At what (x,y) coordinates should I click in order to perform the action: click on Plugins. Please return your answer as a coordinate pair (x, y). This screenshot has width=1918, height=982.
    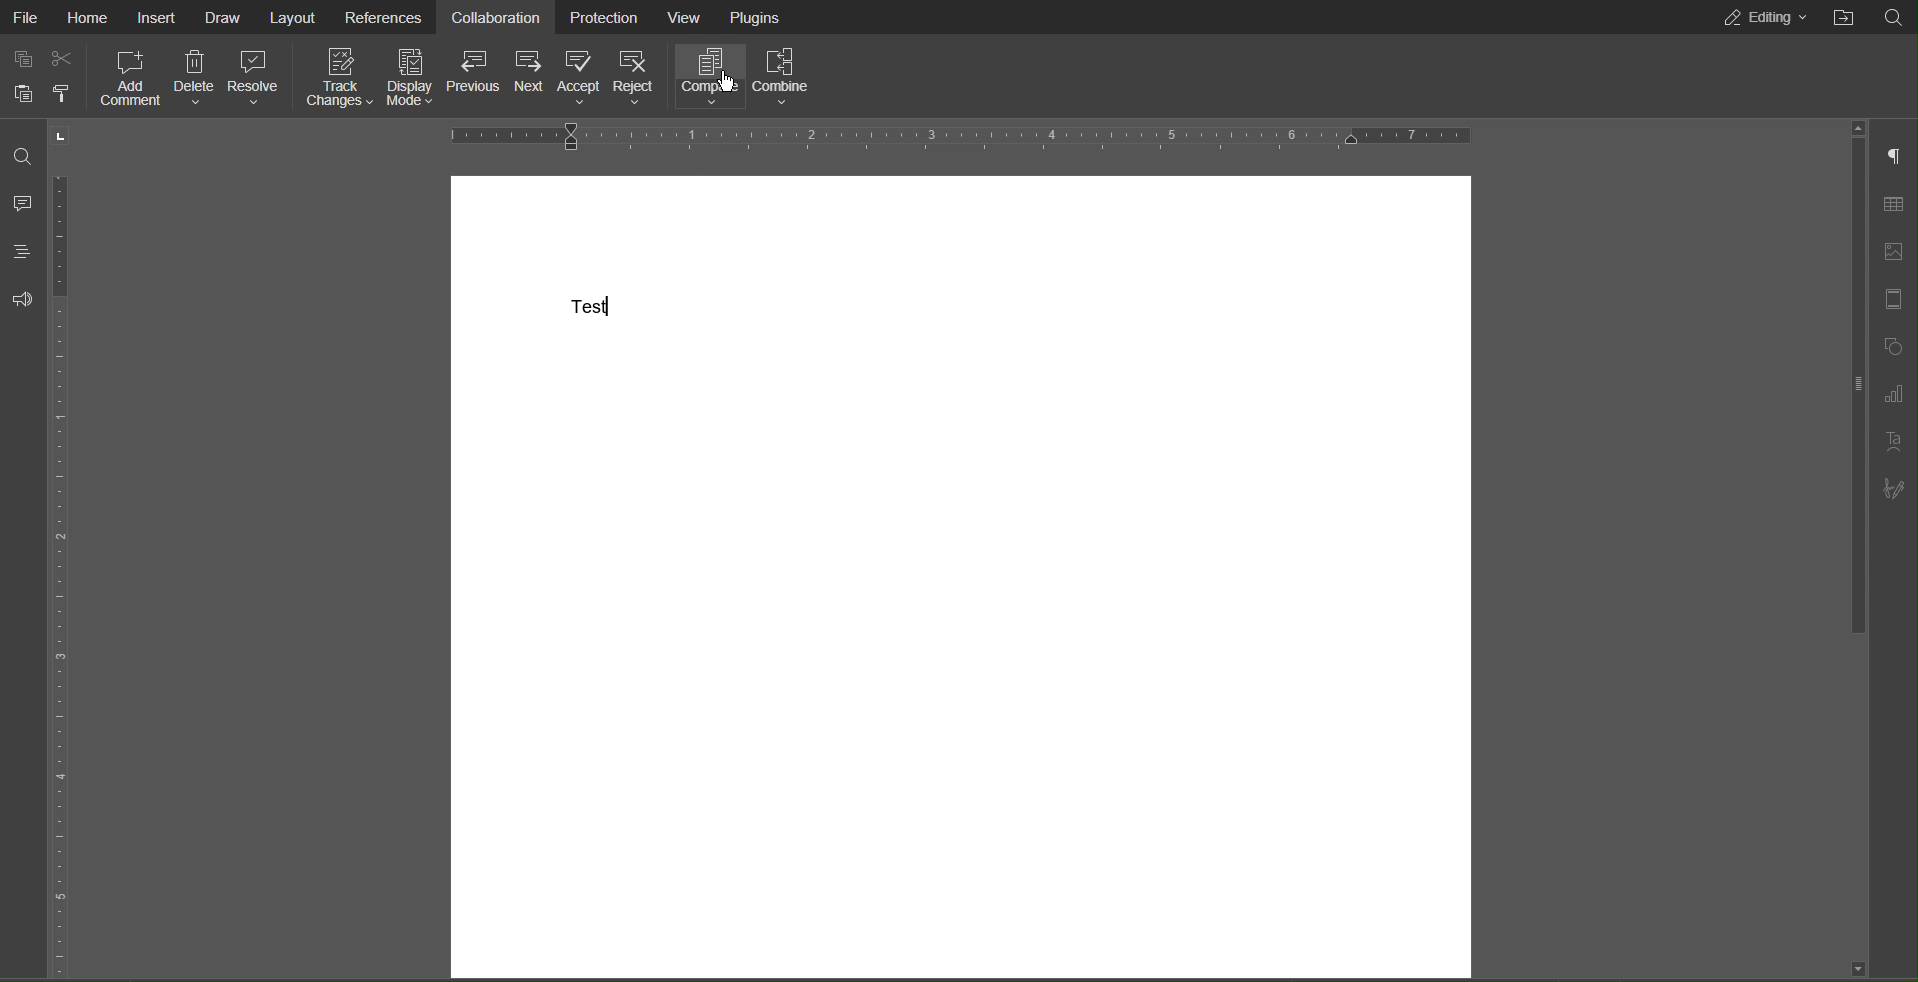
    Looking at the image, I should click on (757, 18).